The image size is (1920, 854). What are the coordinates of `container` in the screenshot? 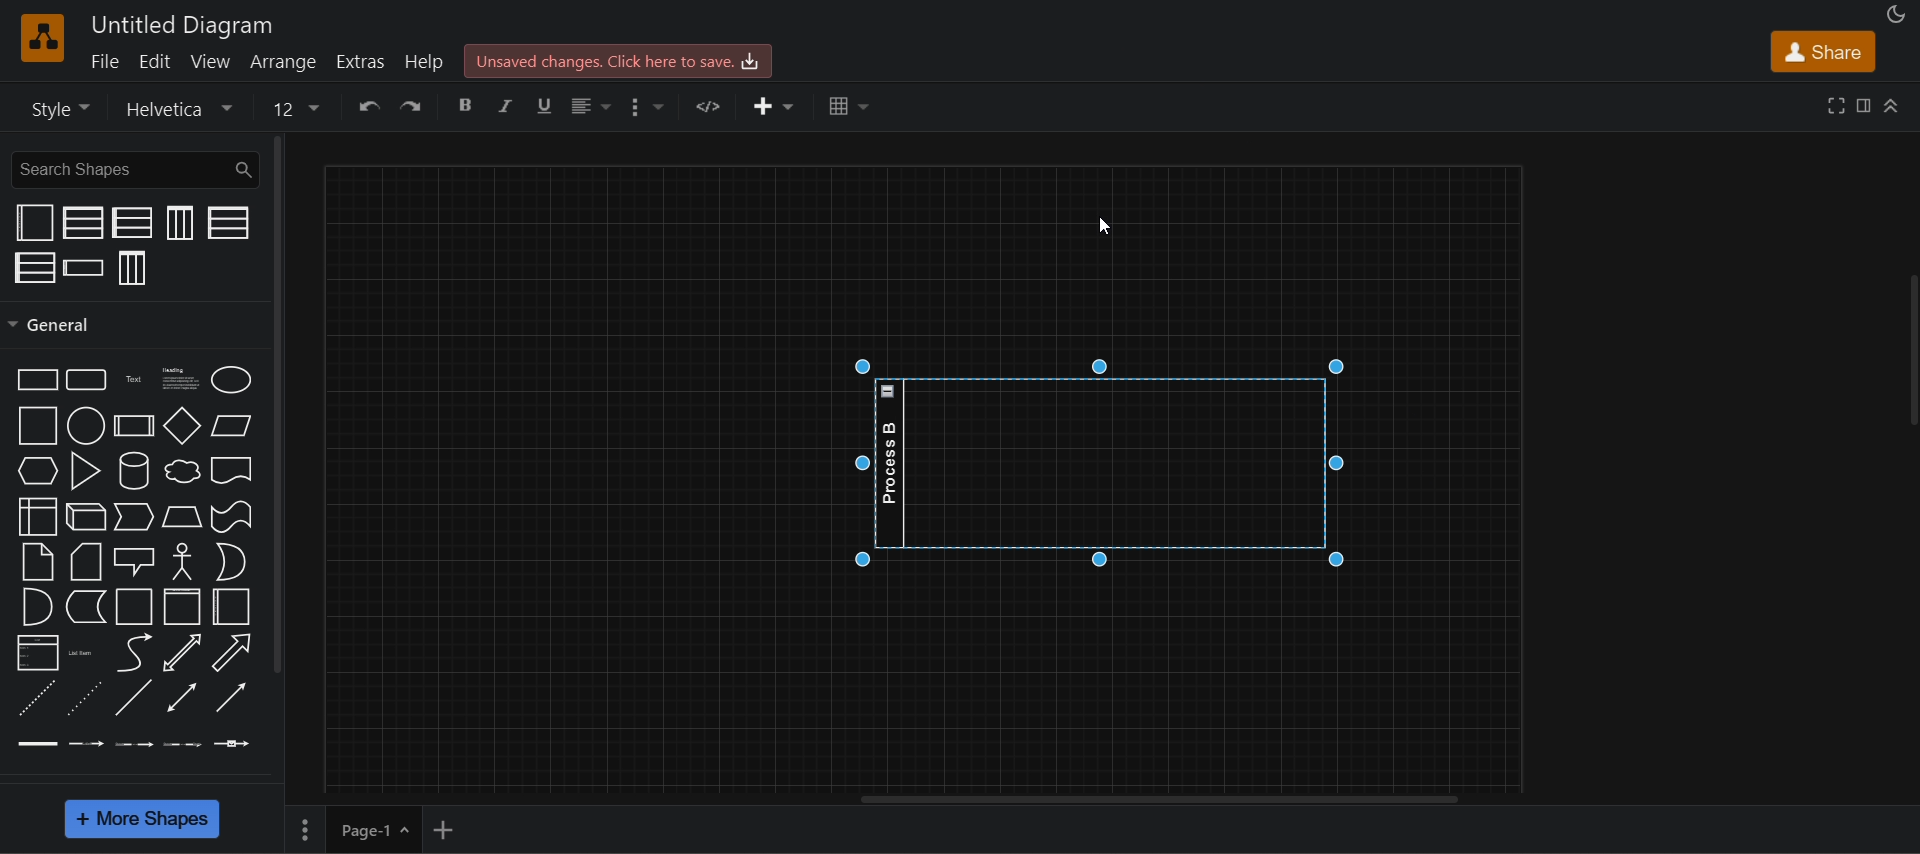 It's located at (131, 608).